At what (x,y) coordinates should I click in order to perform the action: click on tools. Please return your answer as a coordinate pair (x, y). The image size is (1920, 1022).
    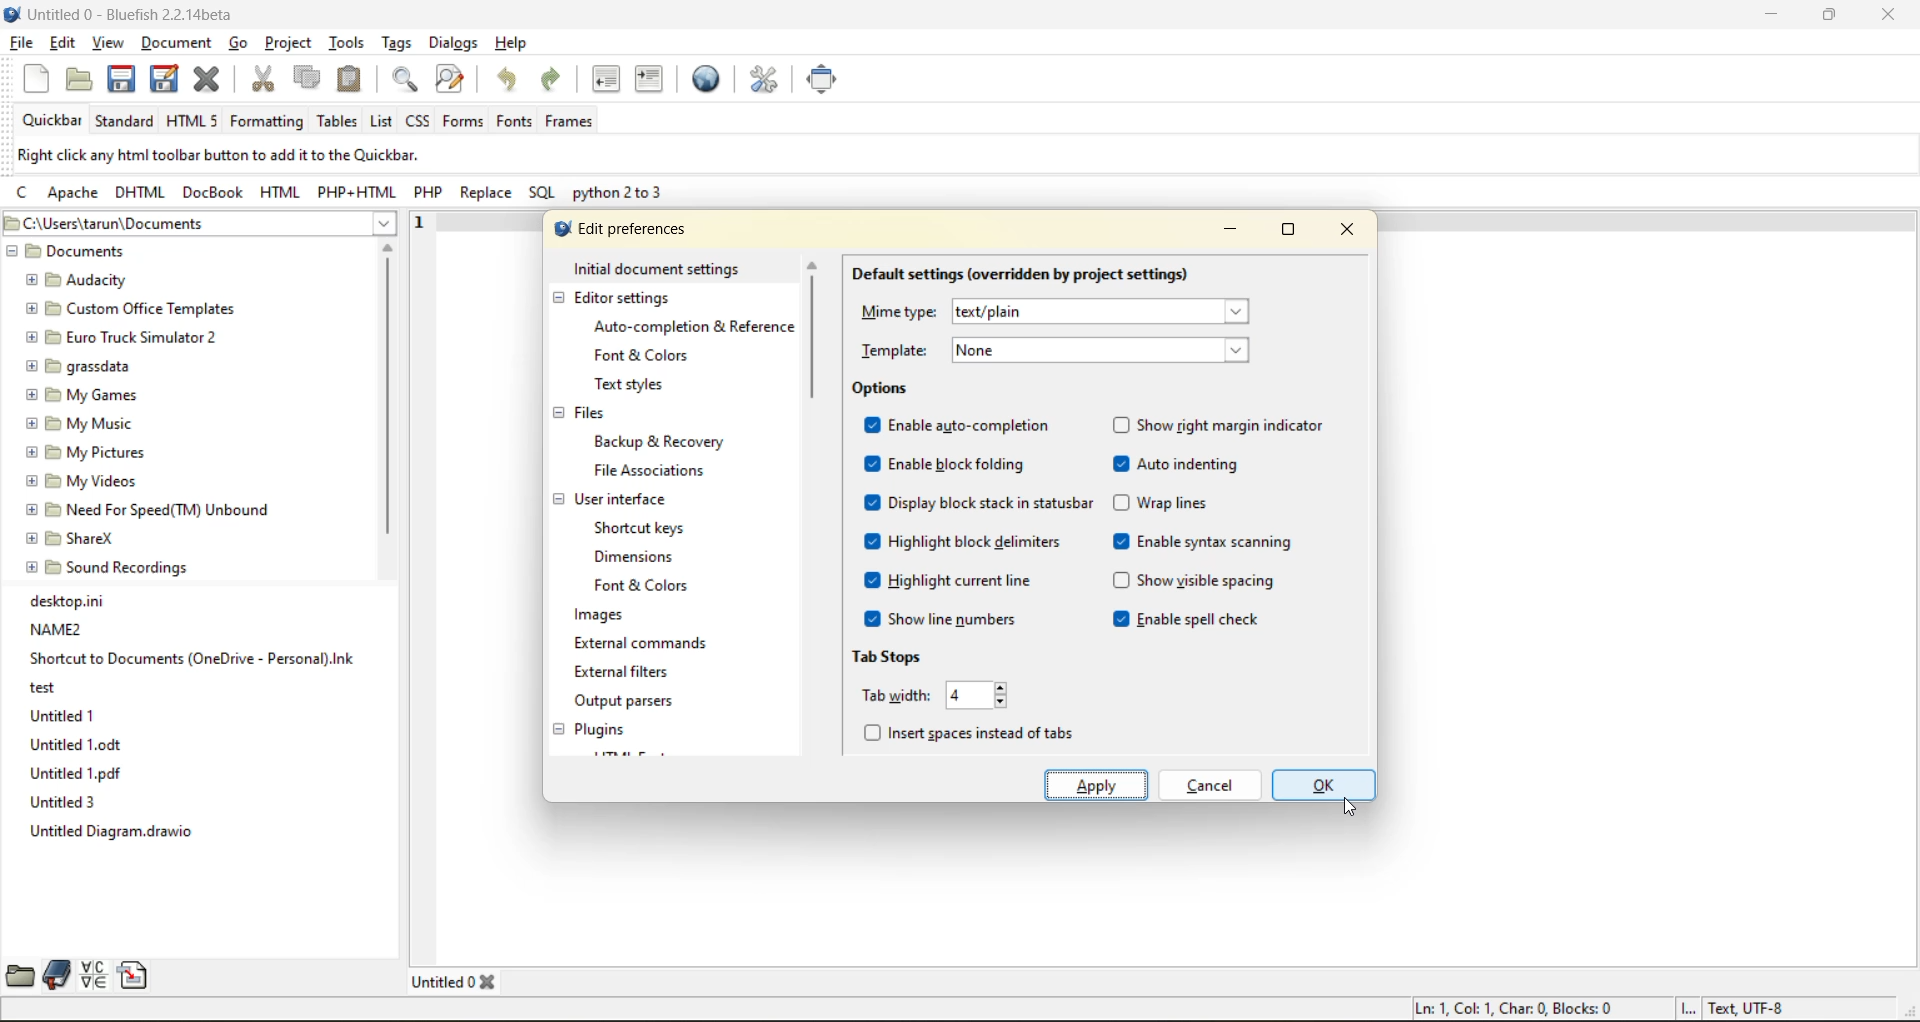
    Looking at the image, I should click on (348, 42).